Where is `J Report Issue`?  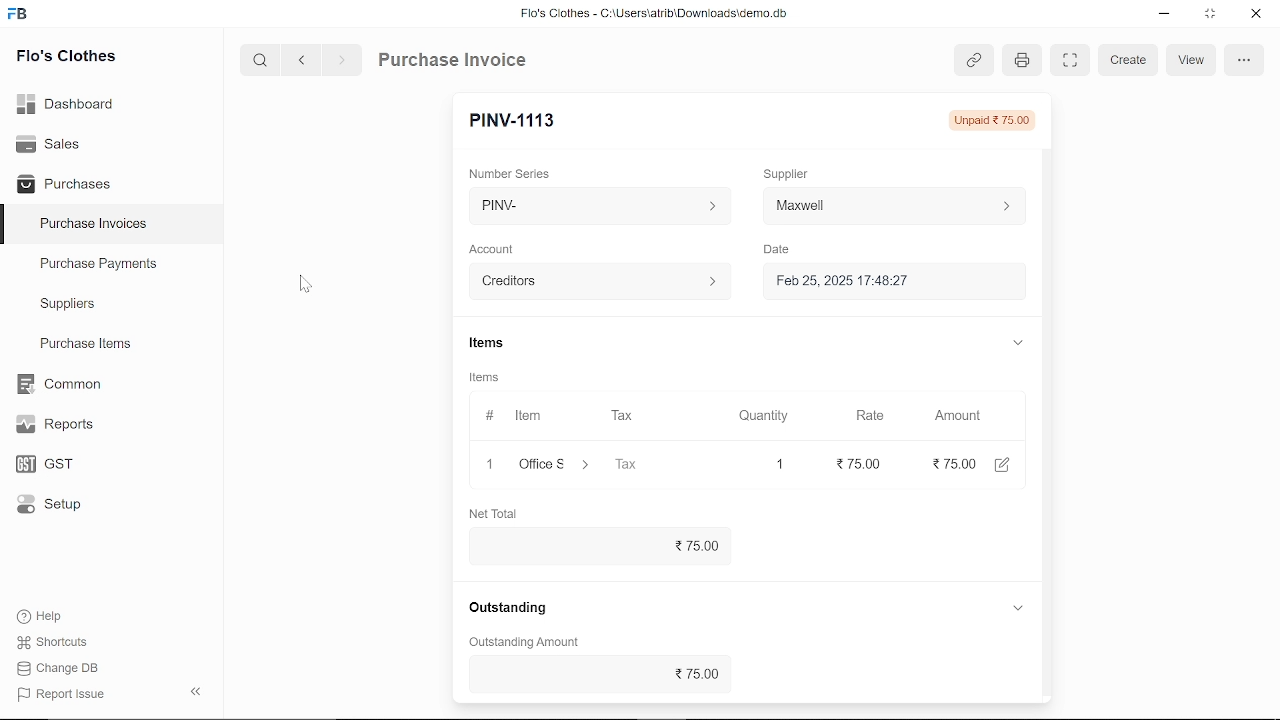
J Report Issue is located at coordinates (58, 694).